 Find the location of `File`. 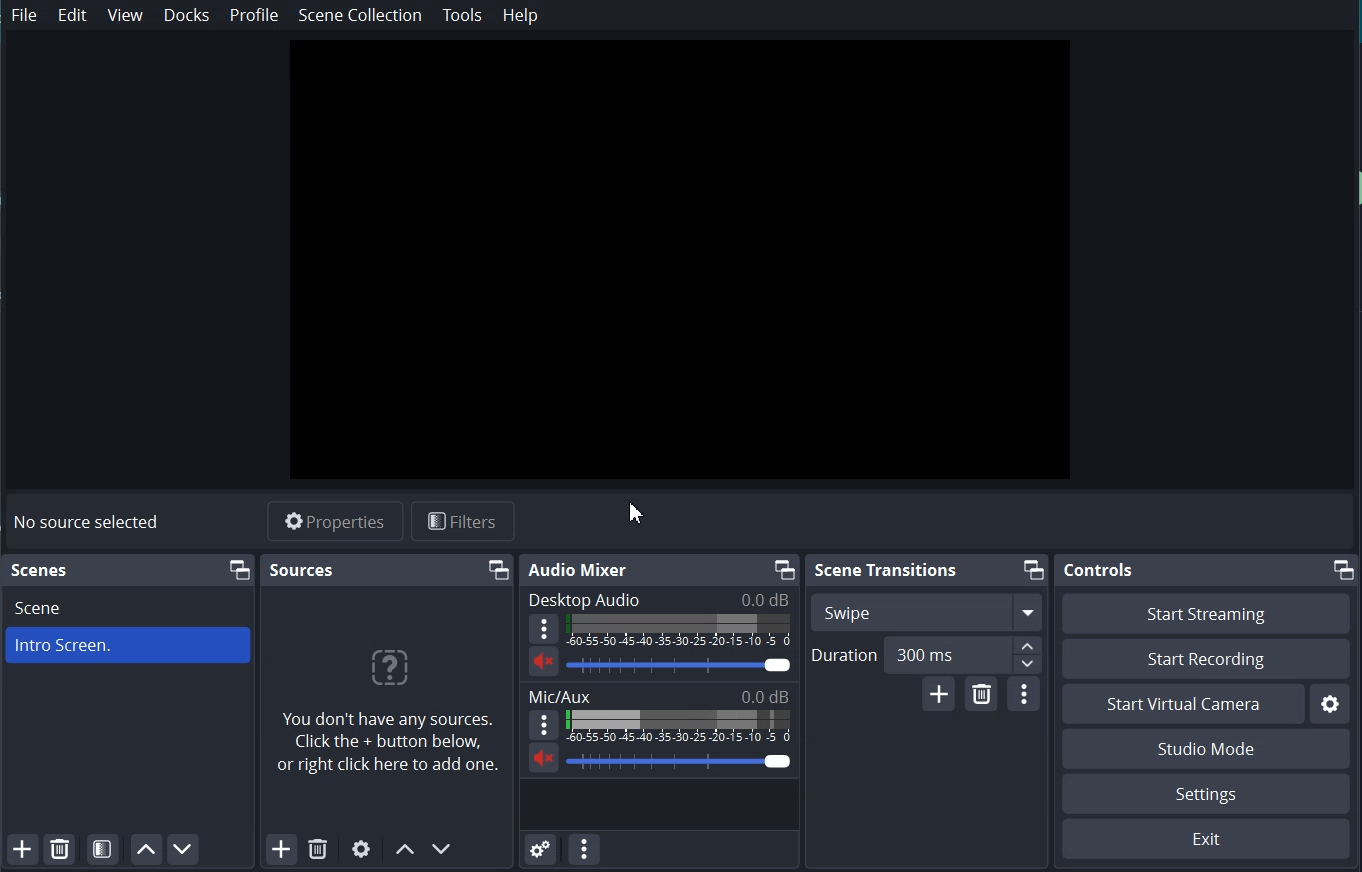

File is located at coordinates (26, 16).